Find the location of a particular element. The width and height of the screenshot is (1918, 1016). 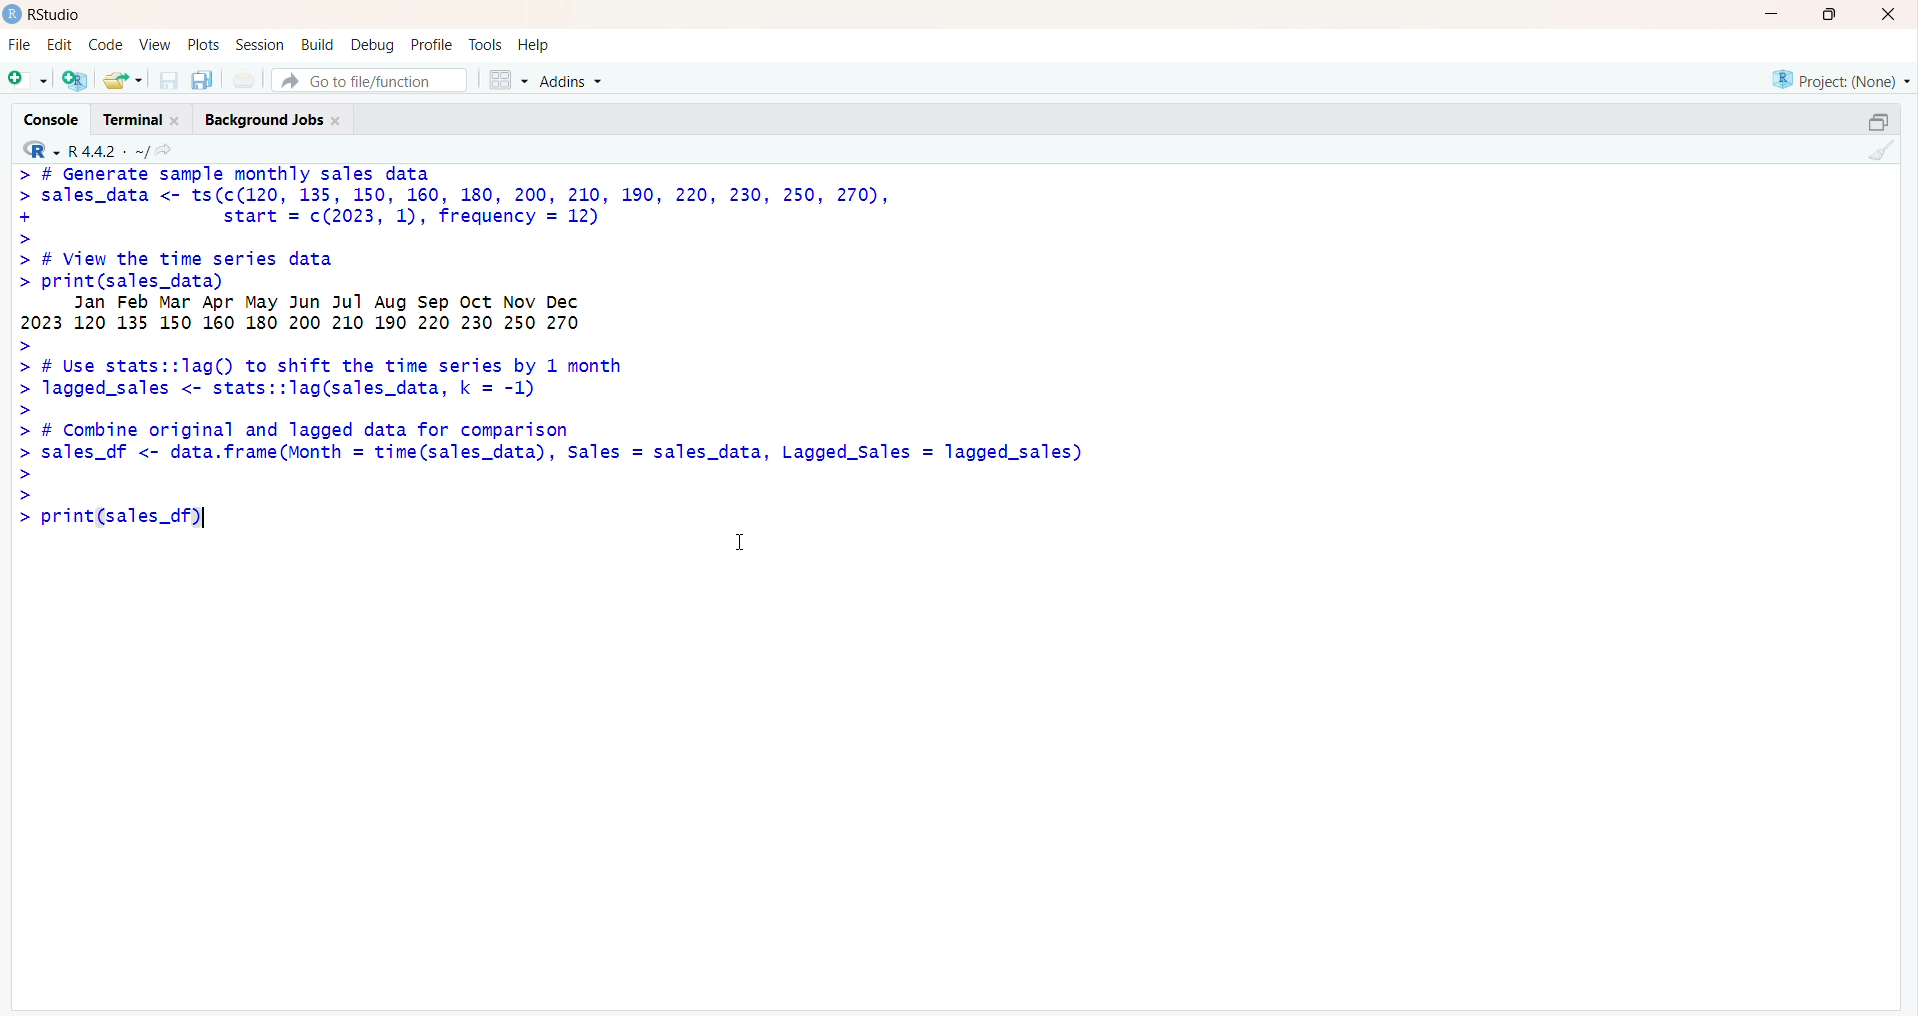

> # View the Time series data> print(sales_data) is located at coordinates (348, 267).